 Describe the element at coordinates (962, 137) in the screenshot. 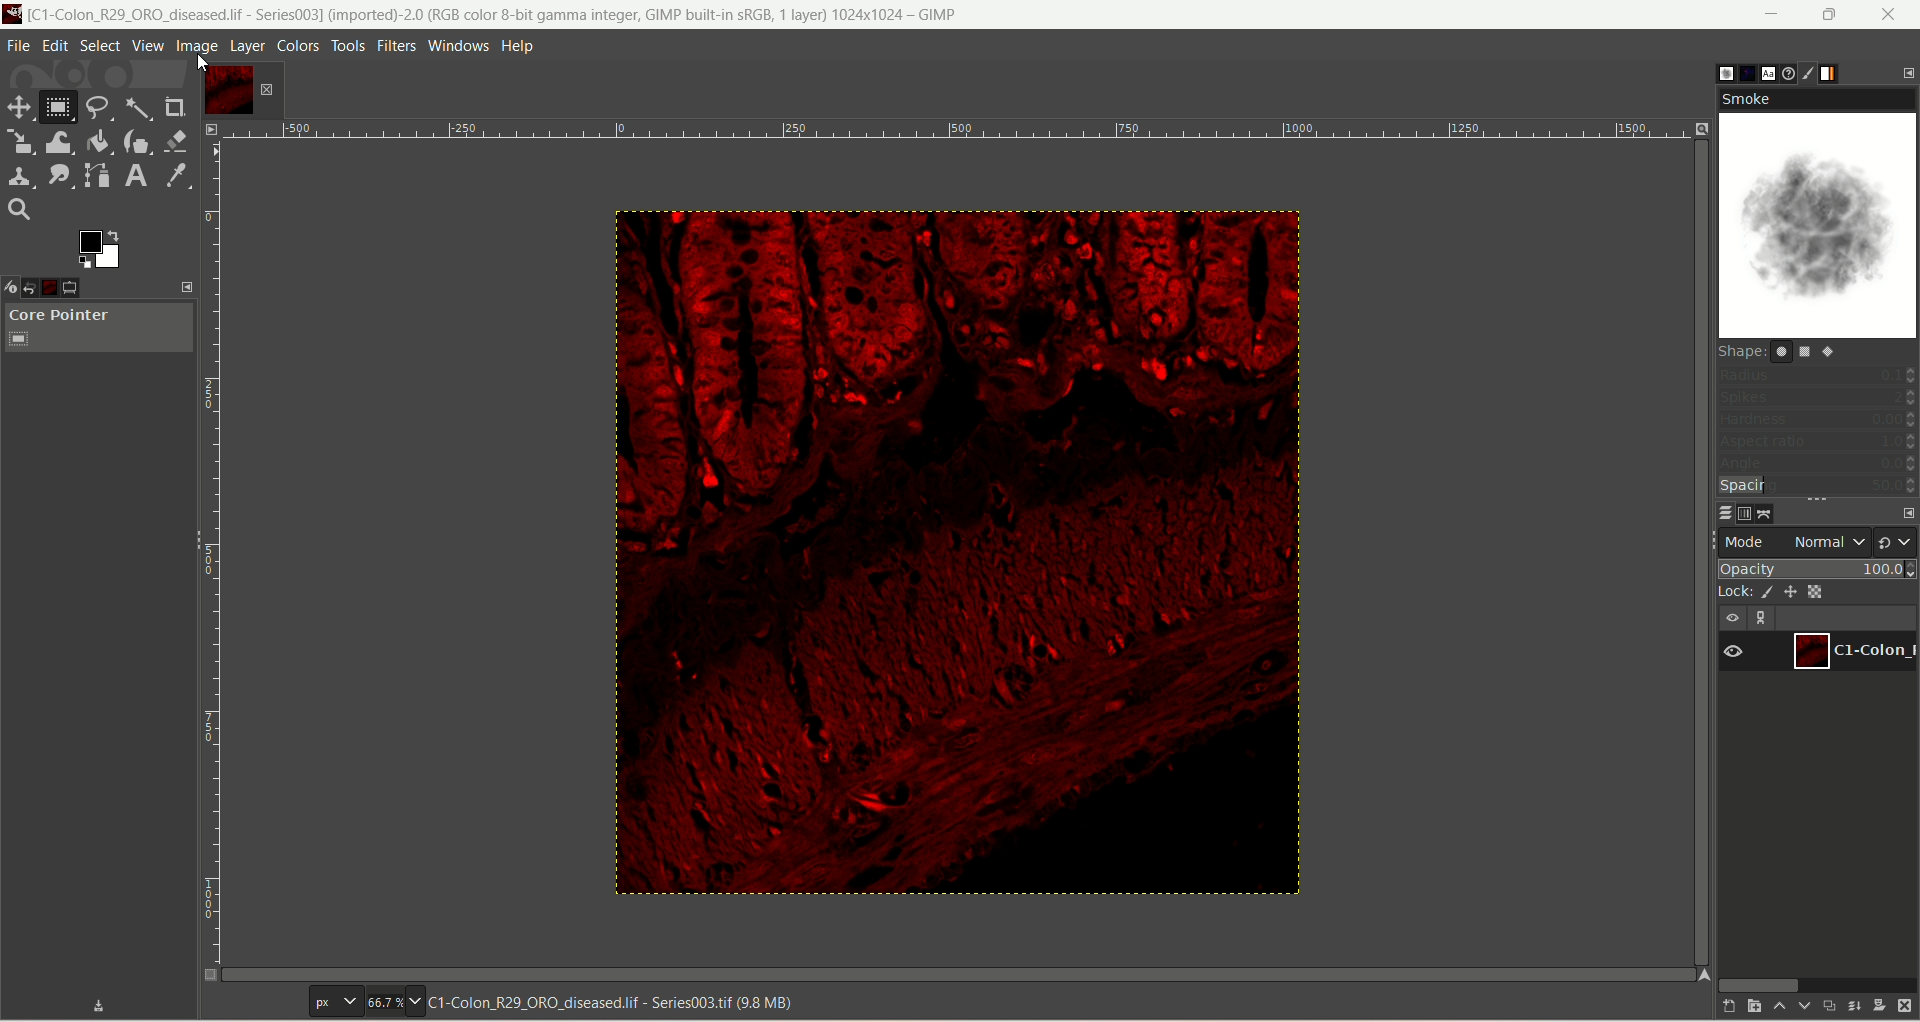

I see `scale bar` at that location.